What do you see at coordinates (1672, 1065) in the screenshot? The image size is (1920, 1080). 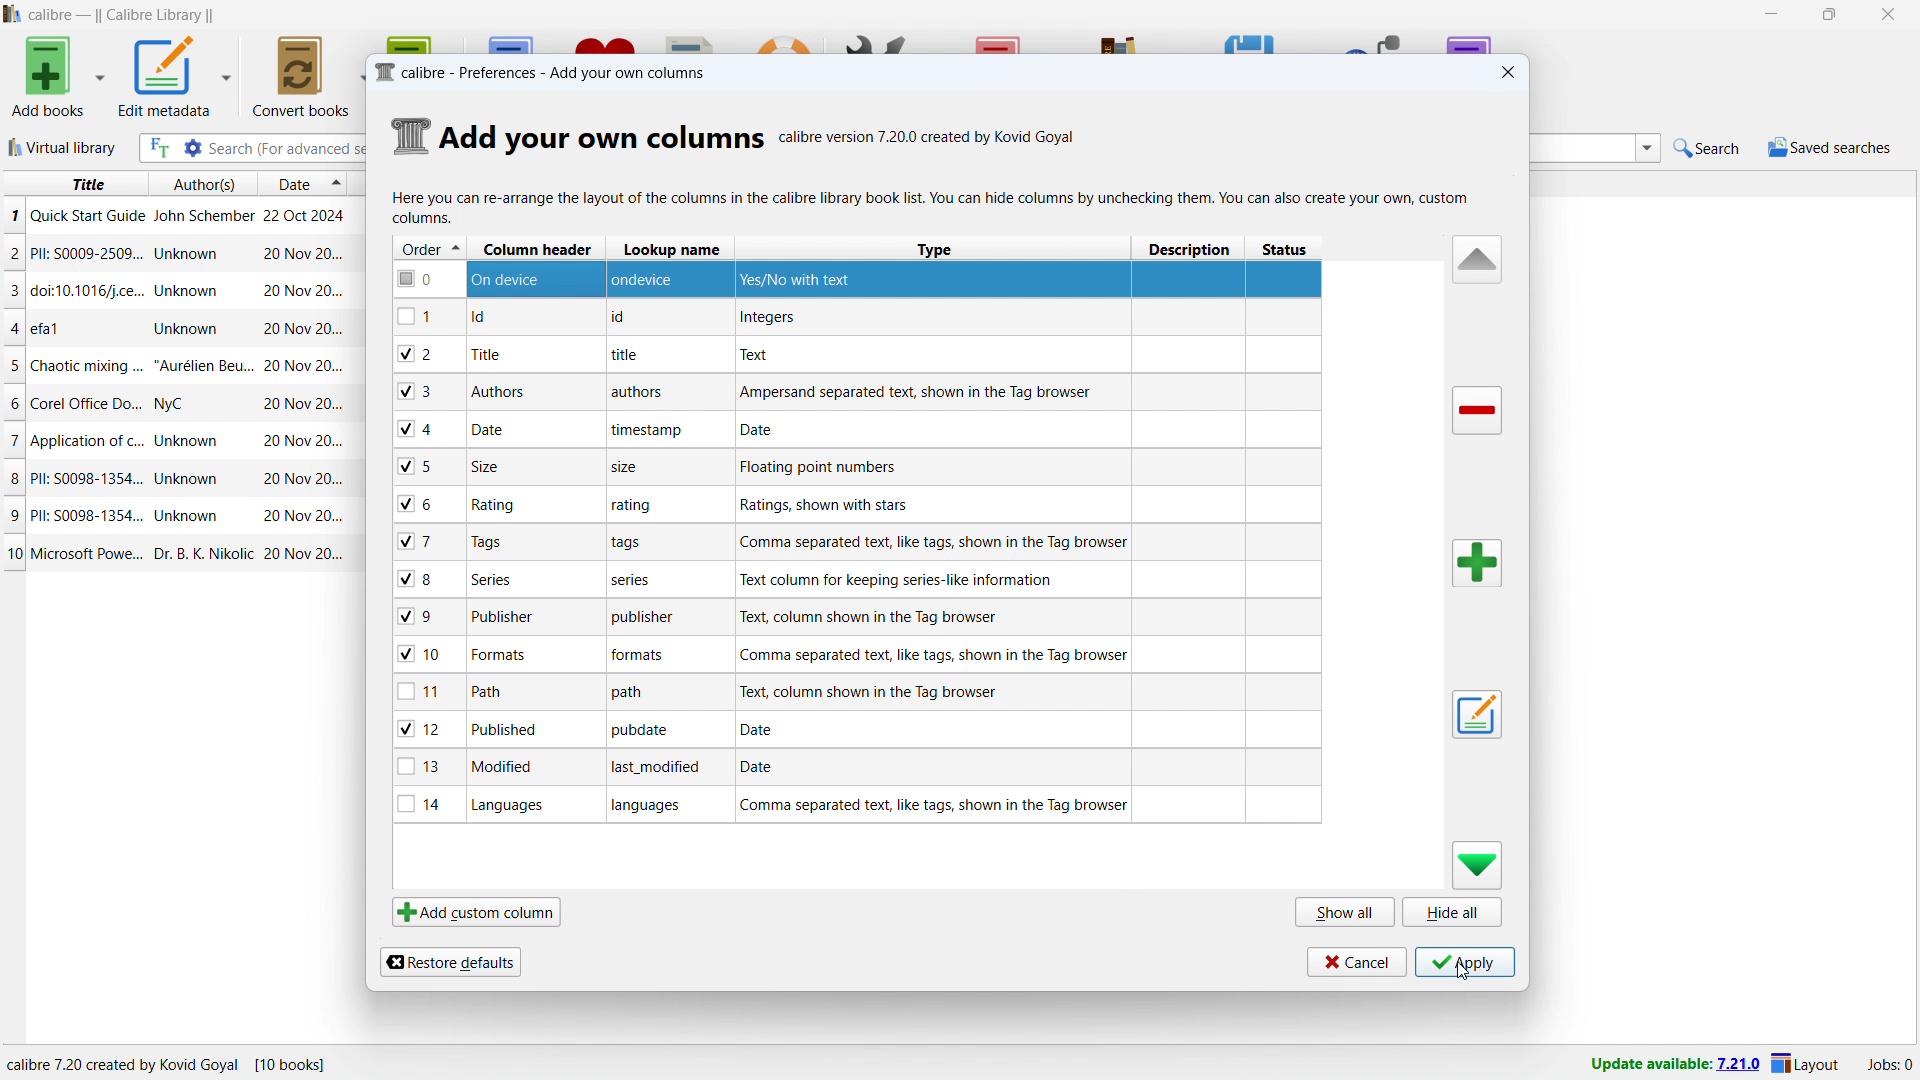 I see `update` at bounding box center [1672, 1065].